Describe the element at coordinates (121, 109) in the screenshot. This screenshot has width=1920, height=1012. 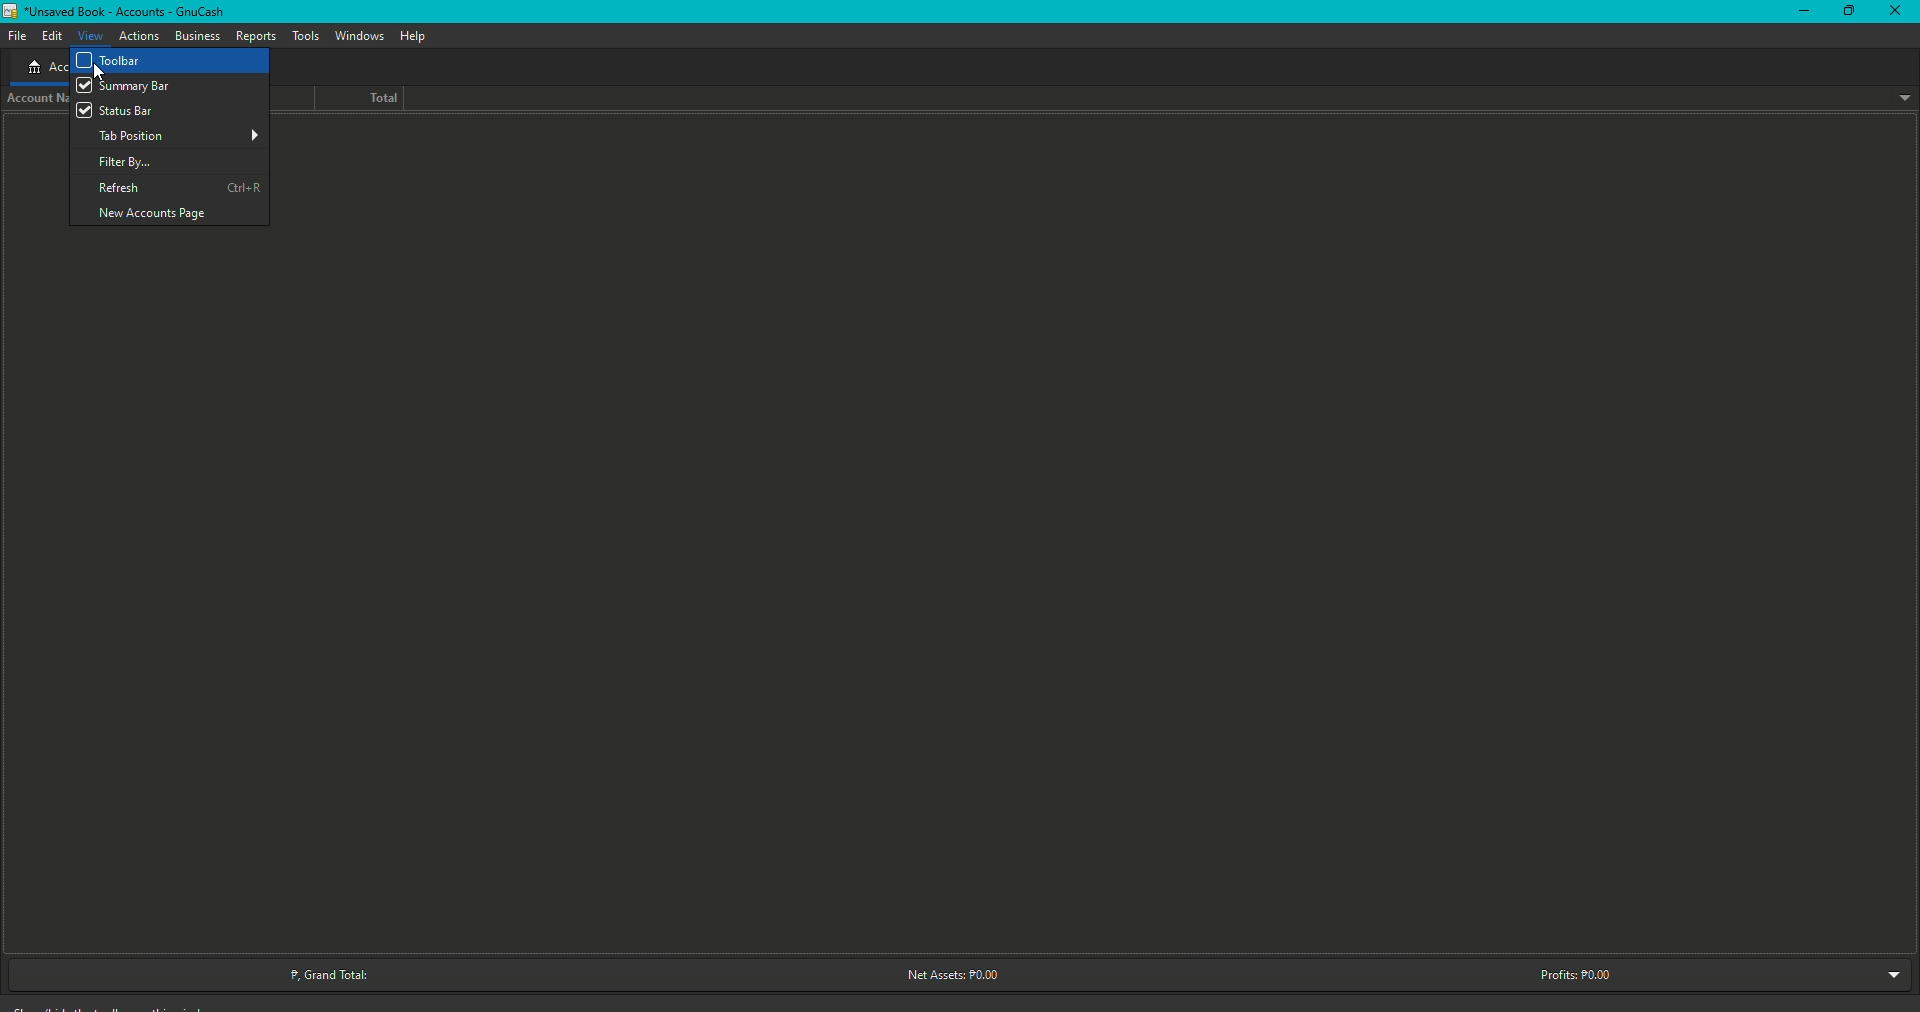
I see `Status bar` at that location.